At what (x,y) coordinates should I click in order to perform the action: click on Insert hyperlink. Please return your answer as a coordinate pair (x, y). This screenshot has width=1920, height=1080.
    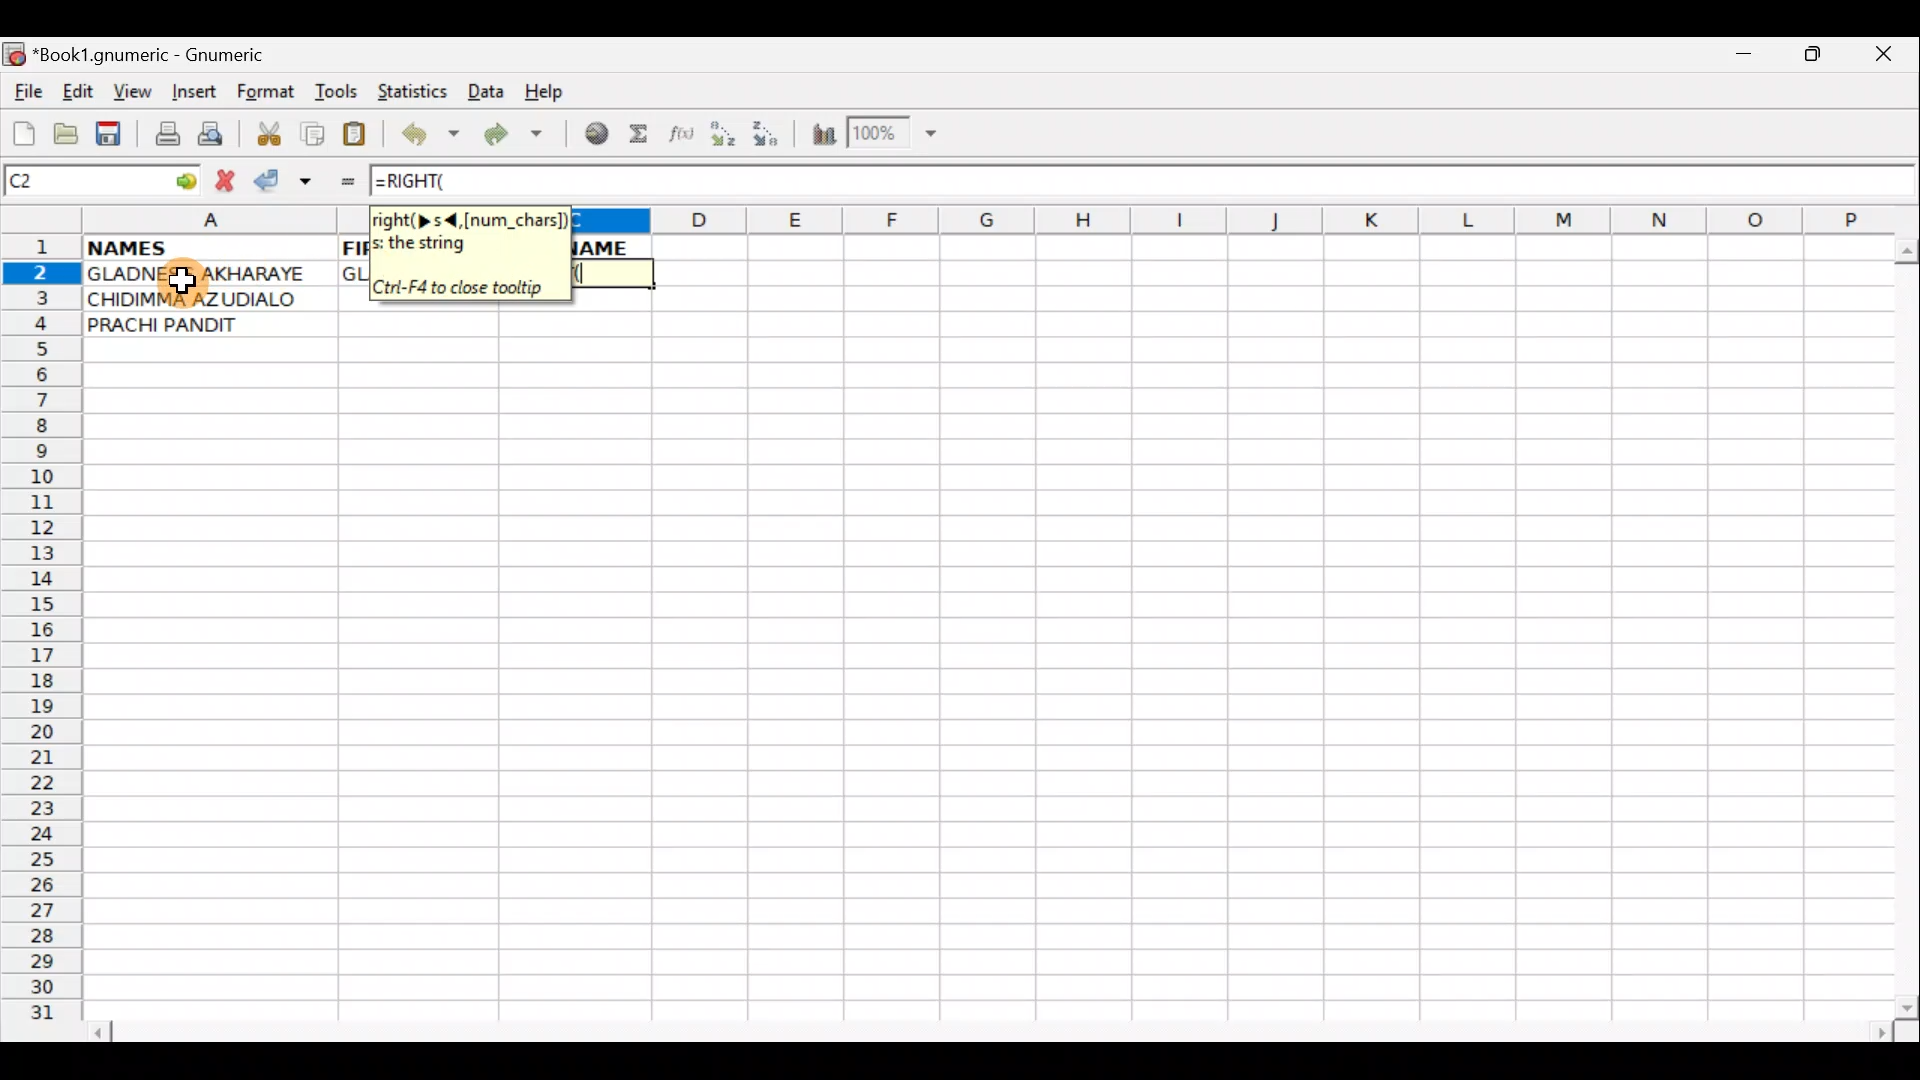
    Looking at the image, I should click on (593, 135).